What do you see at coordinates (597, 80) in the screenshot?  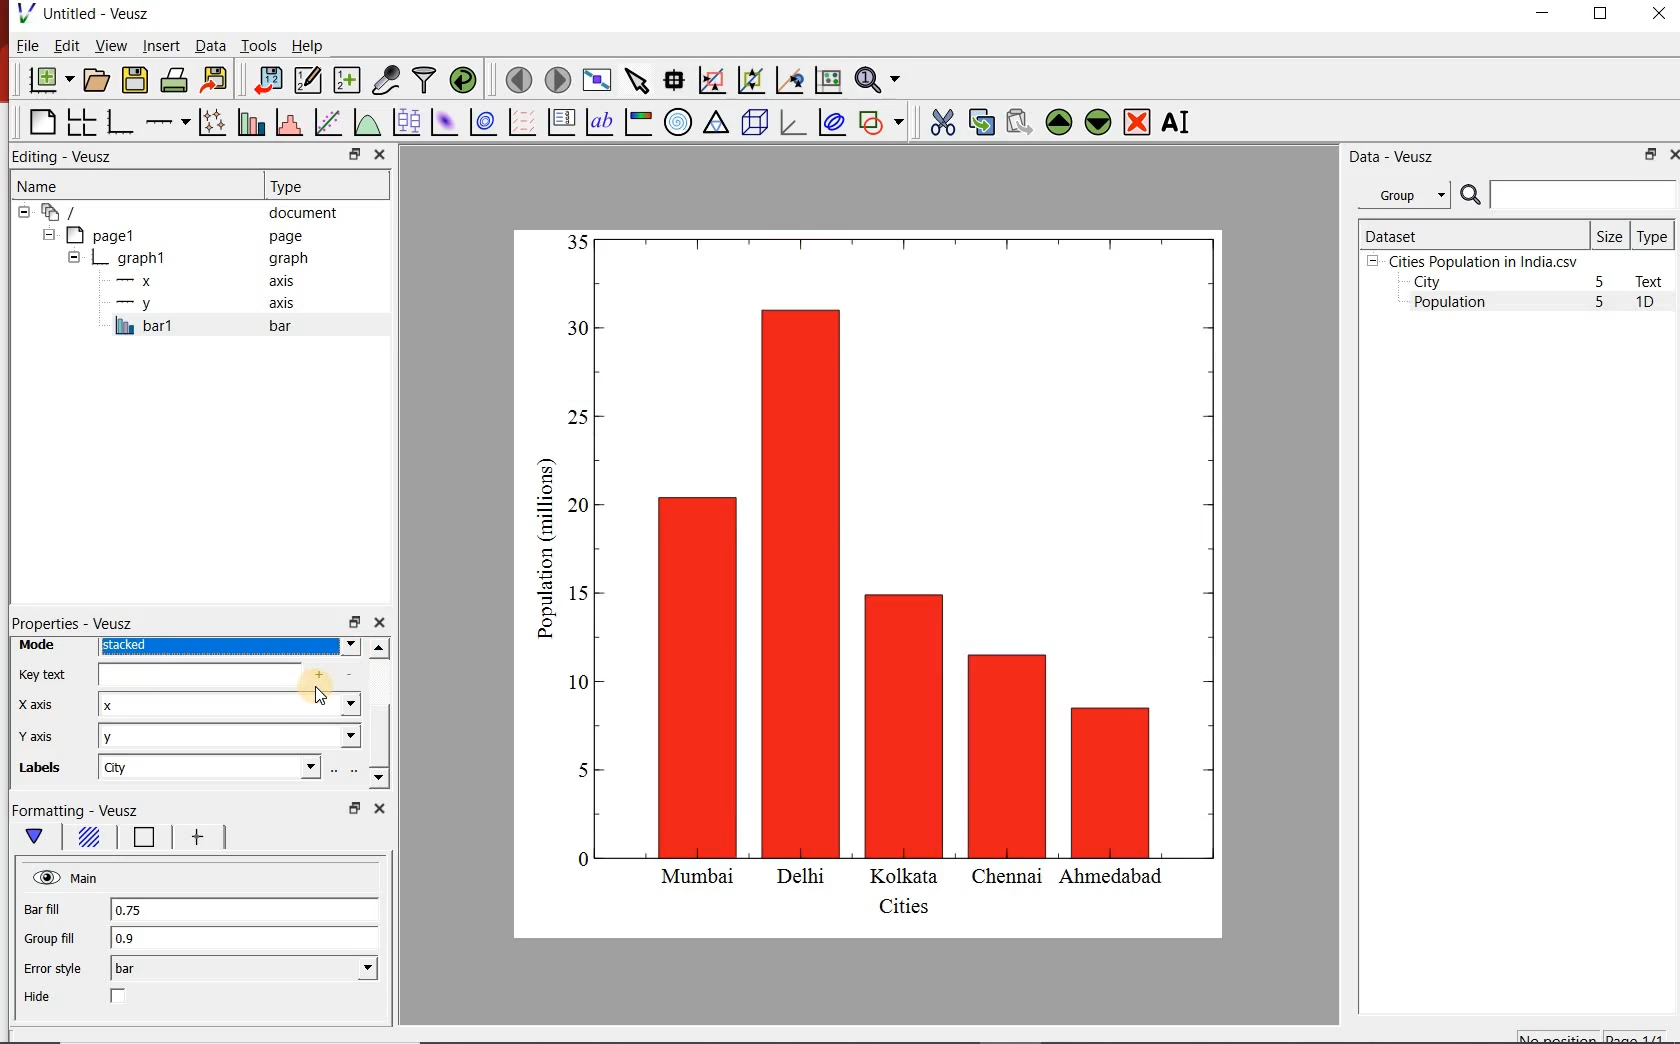 I see `view plot full screen` at bounding box center [597, 80].